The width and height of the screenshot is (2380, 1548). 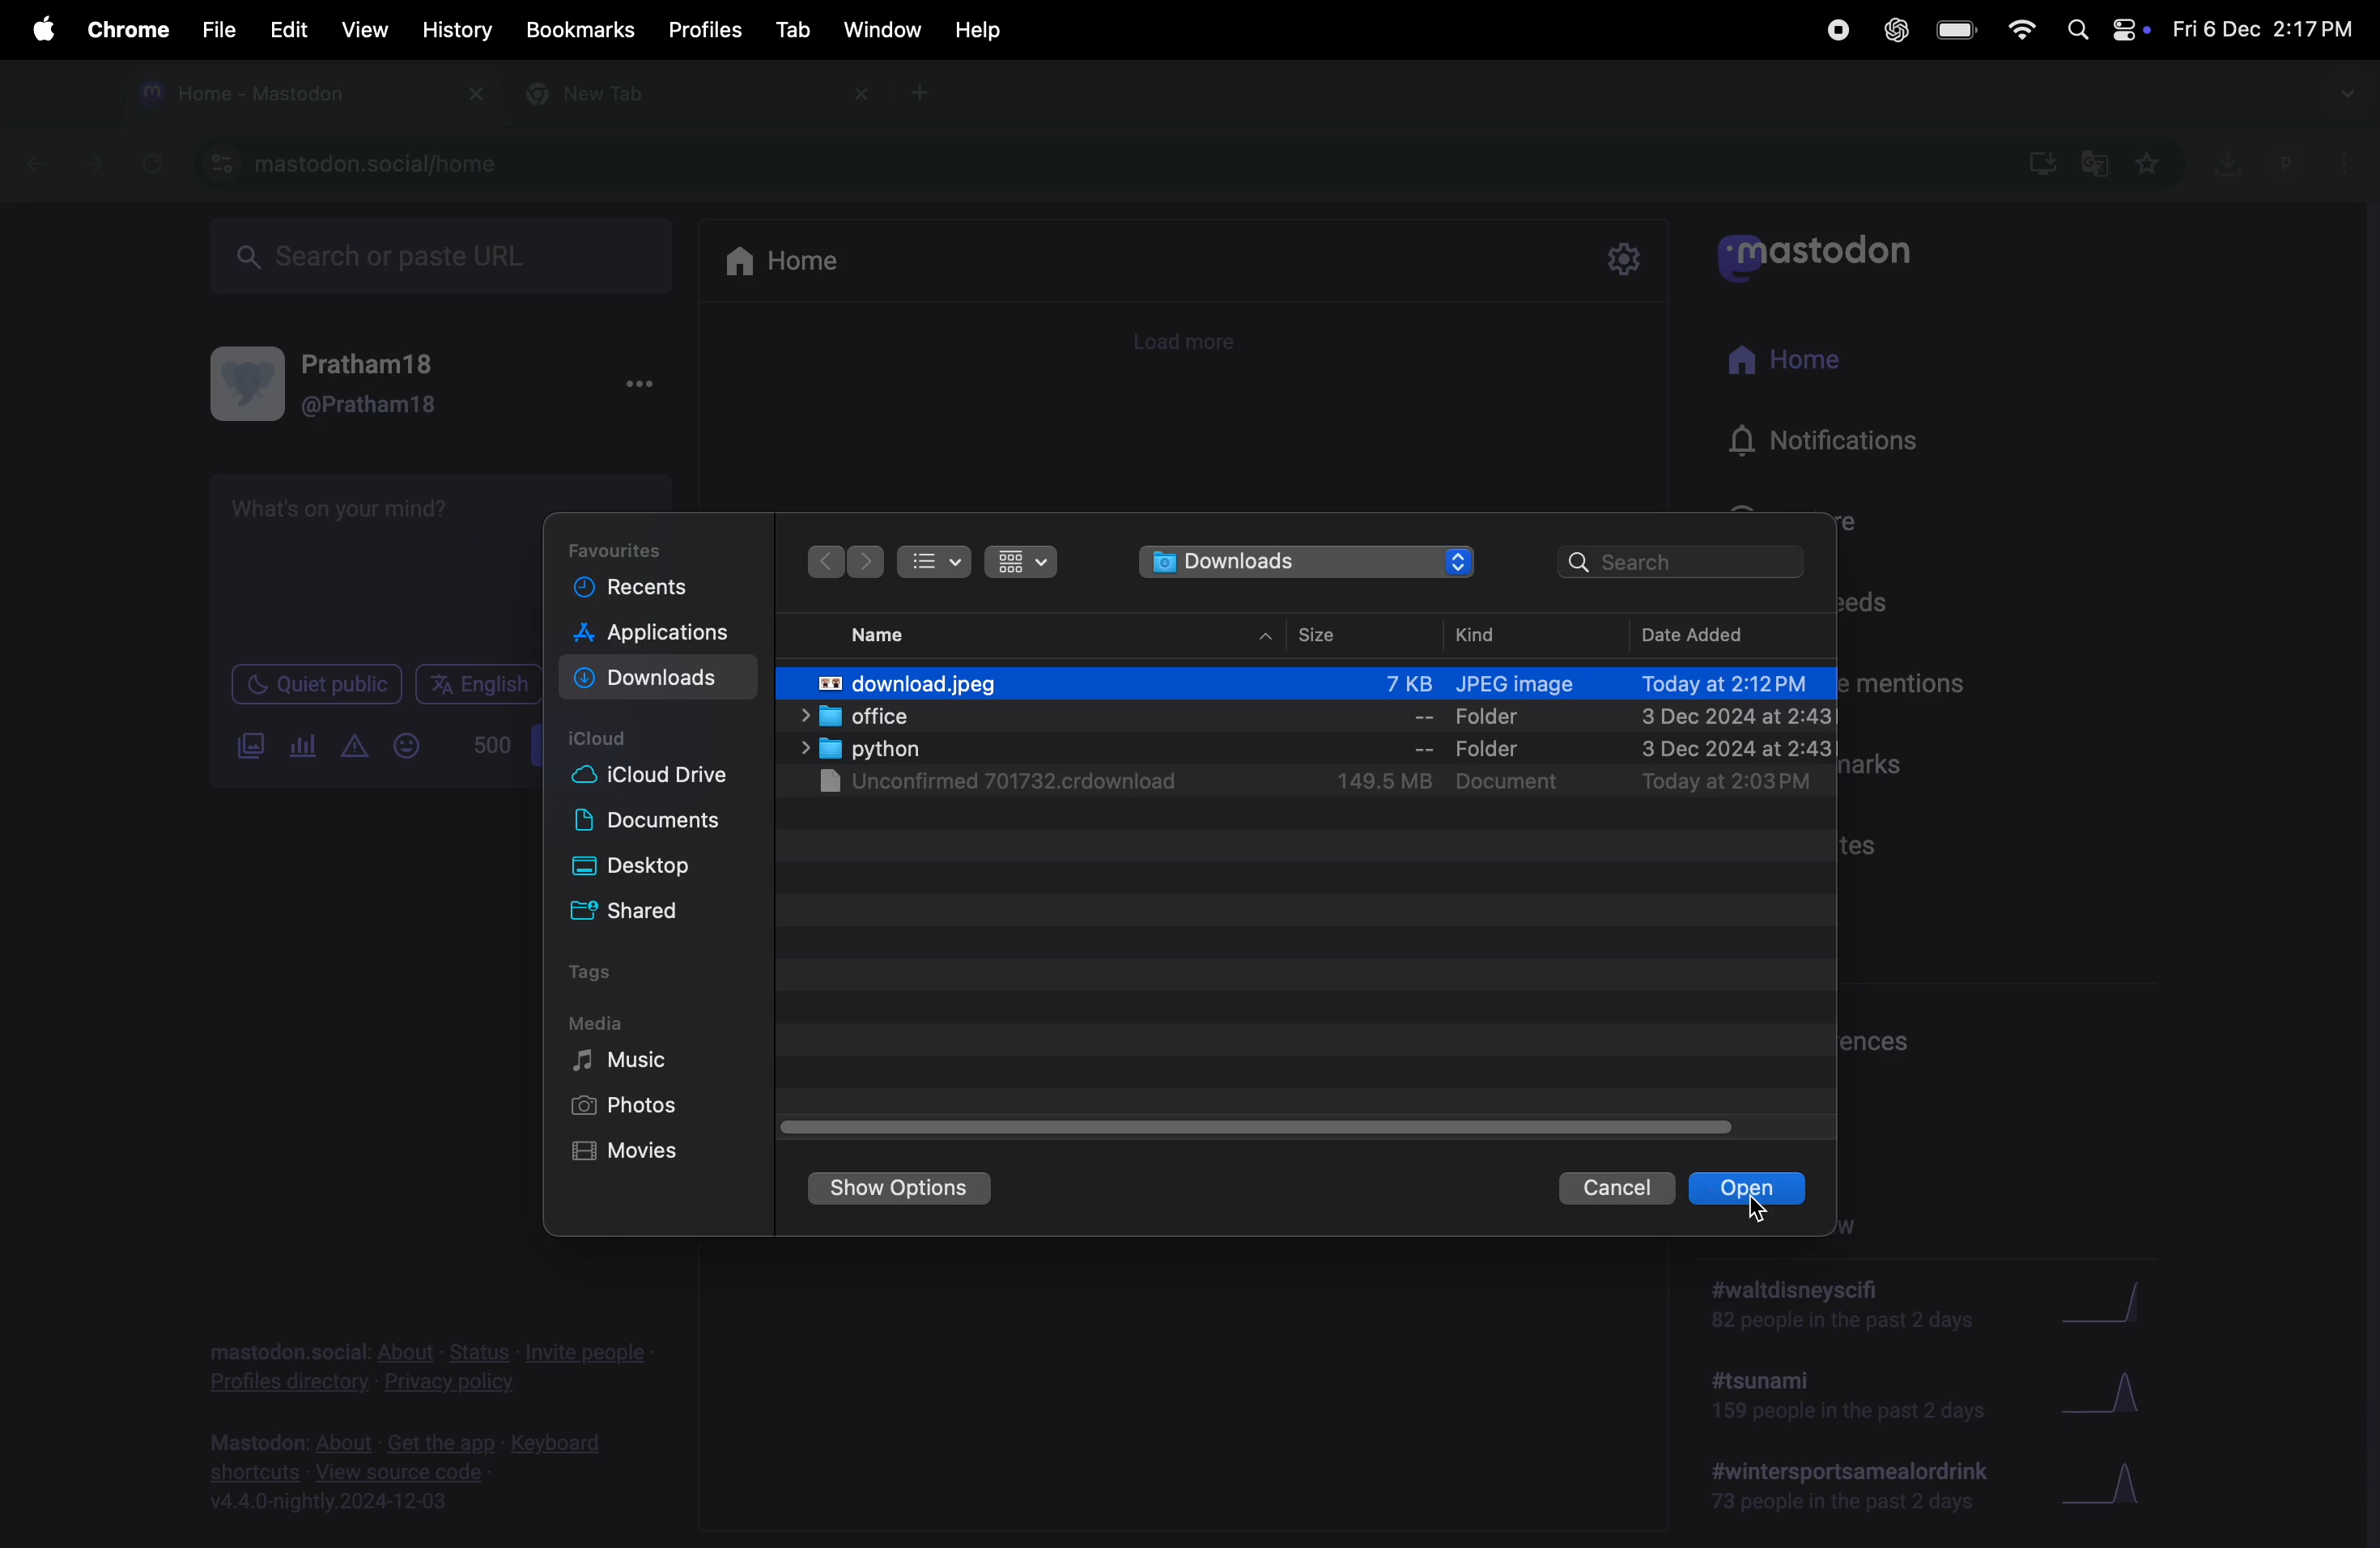 What do you see at coordinates (1308, 717) in the screenshot?
I see `office folder` at bounding box center [1308, 717].